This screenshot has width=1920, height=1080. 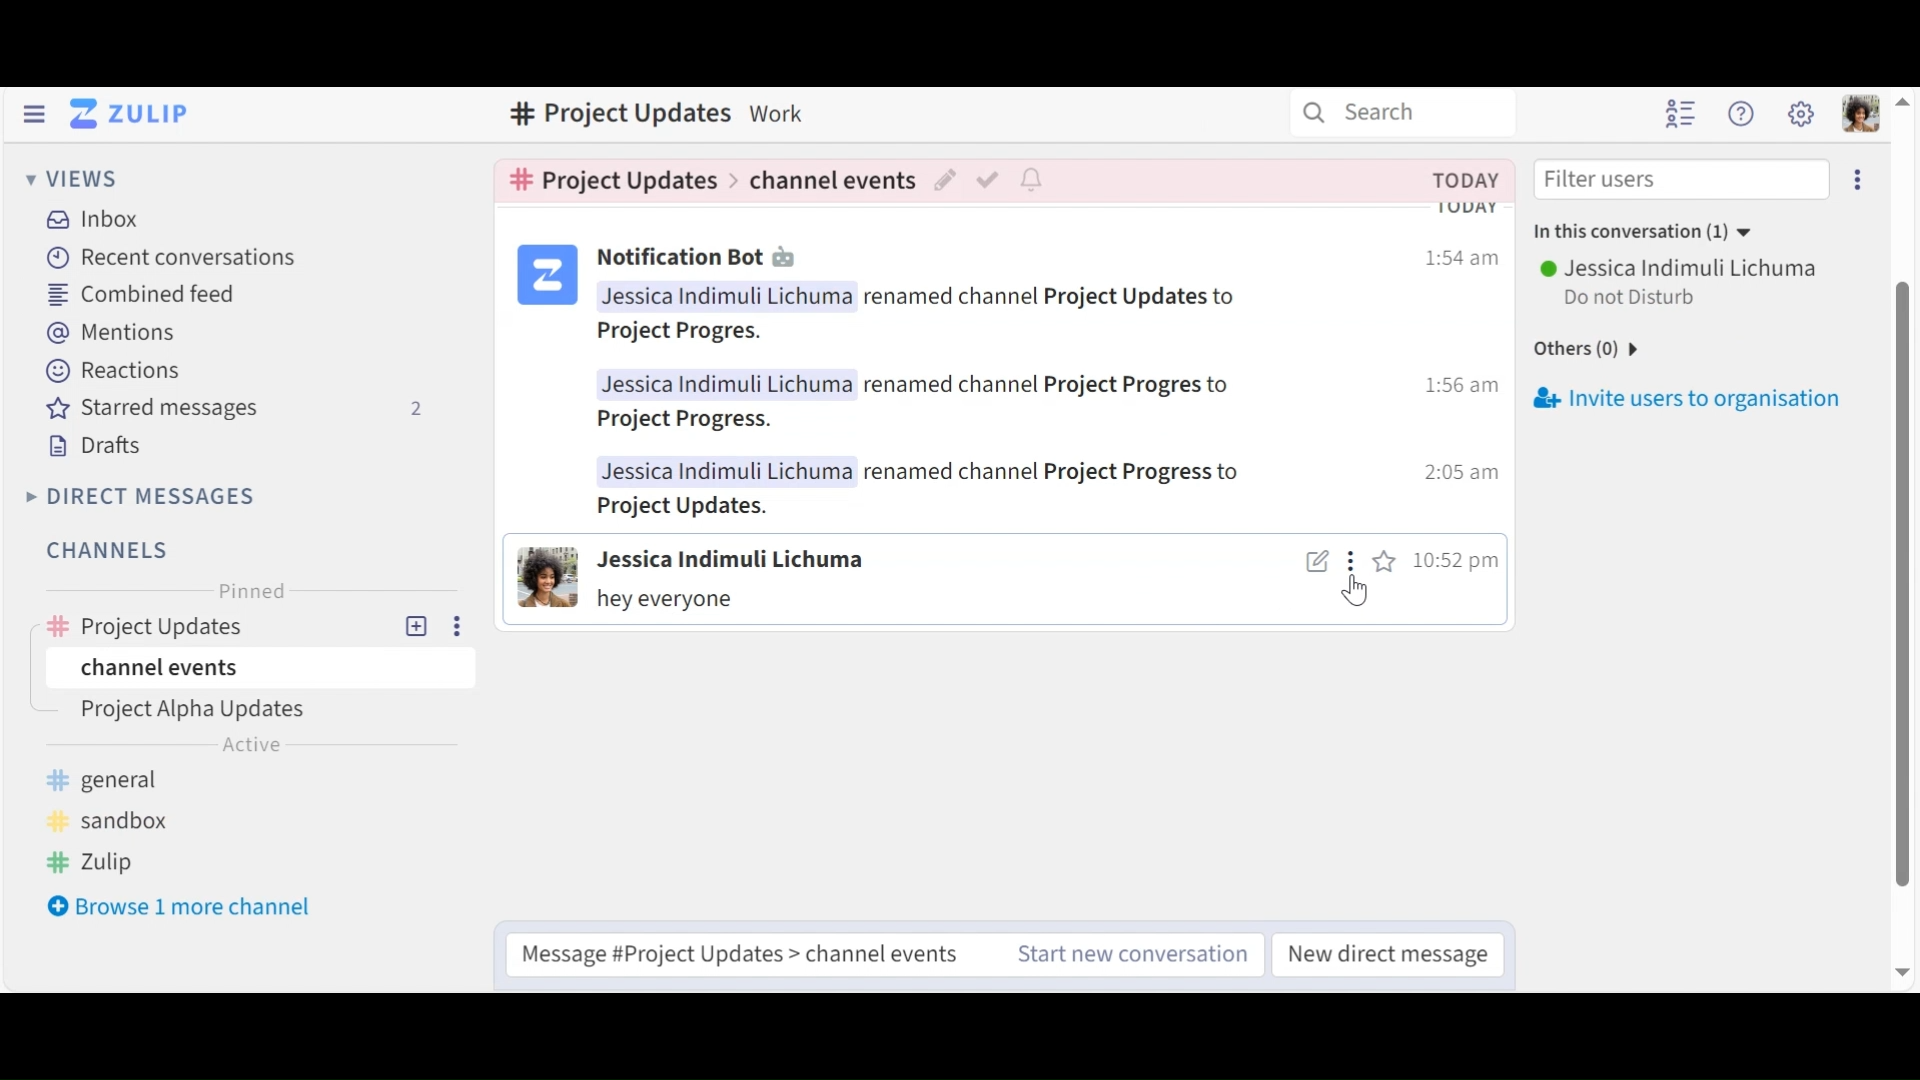 I want to click on Pinned, so click(x=253, y=591).